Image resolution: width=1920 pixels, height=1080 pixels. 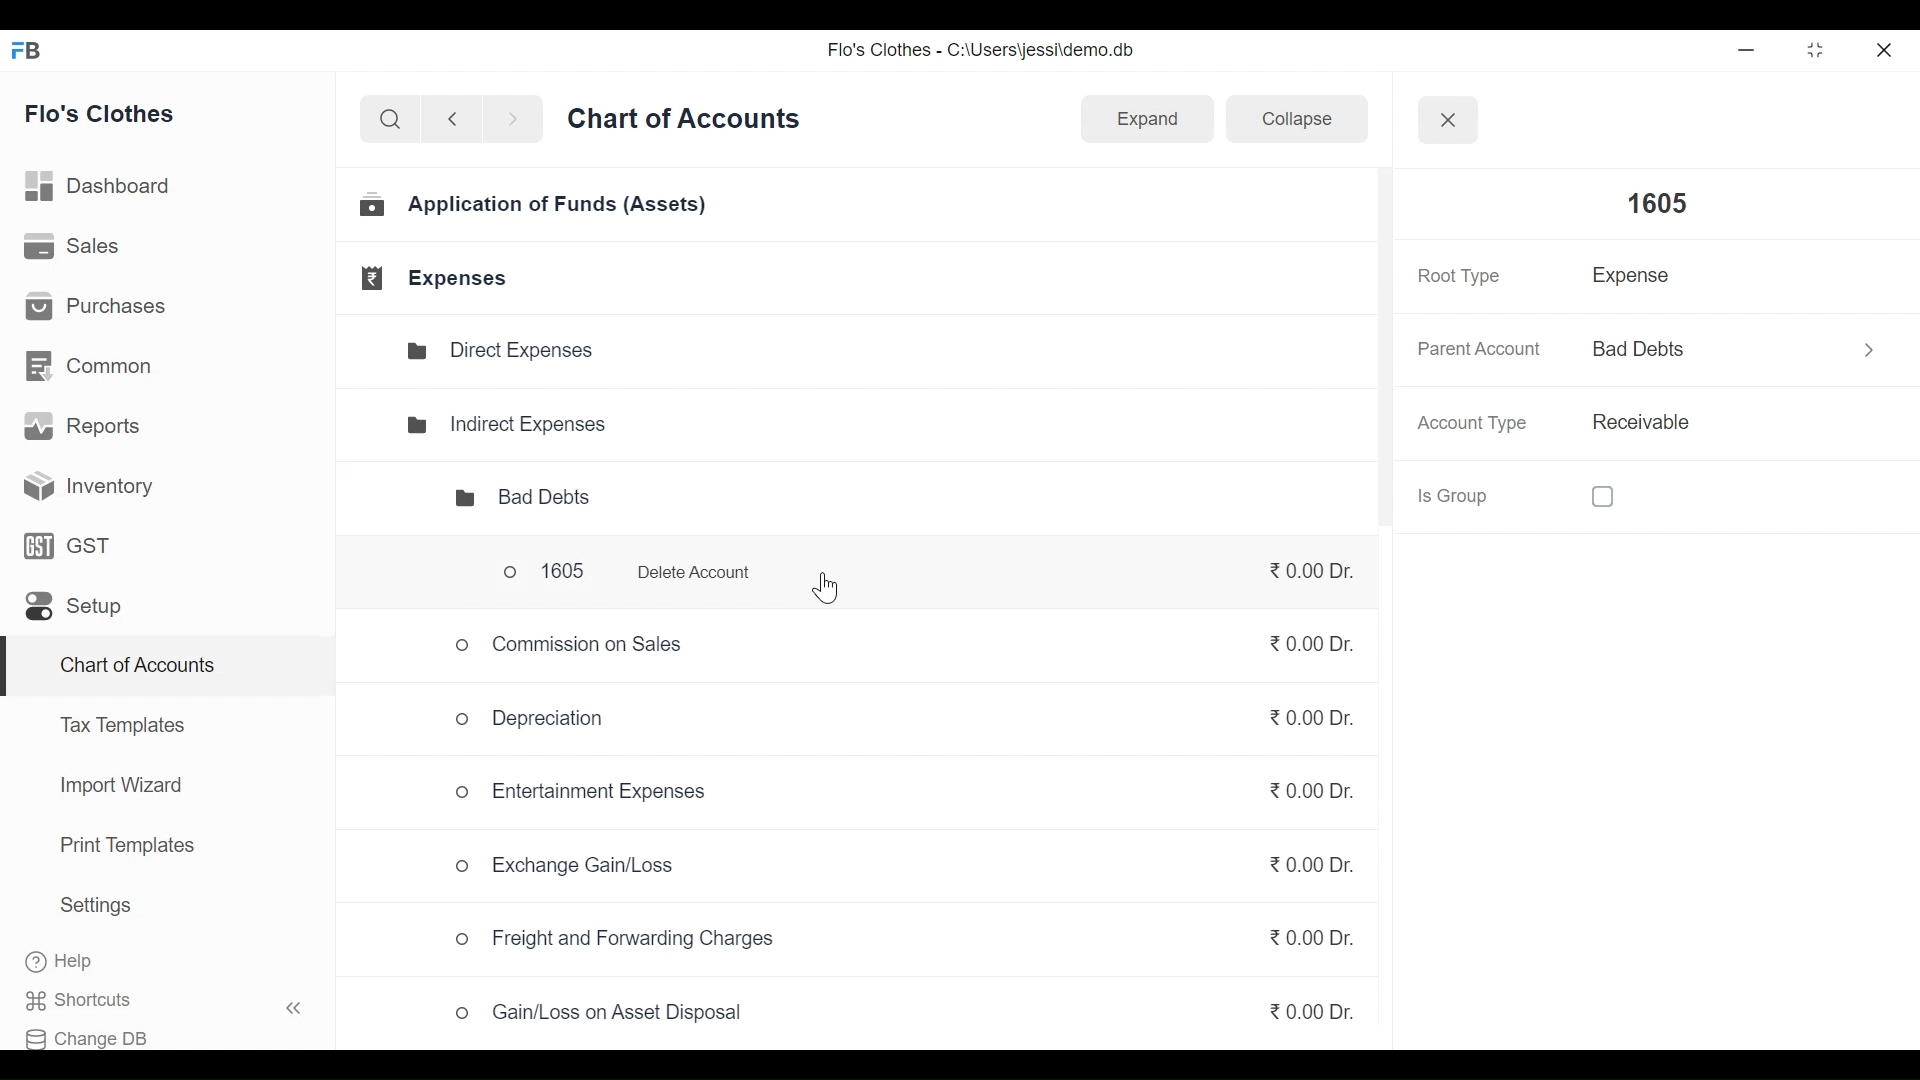 I want to click on Expense, so click(x=1638, y=280).